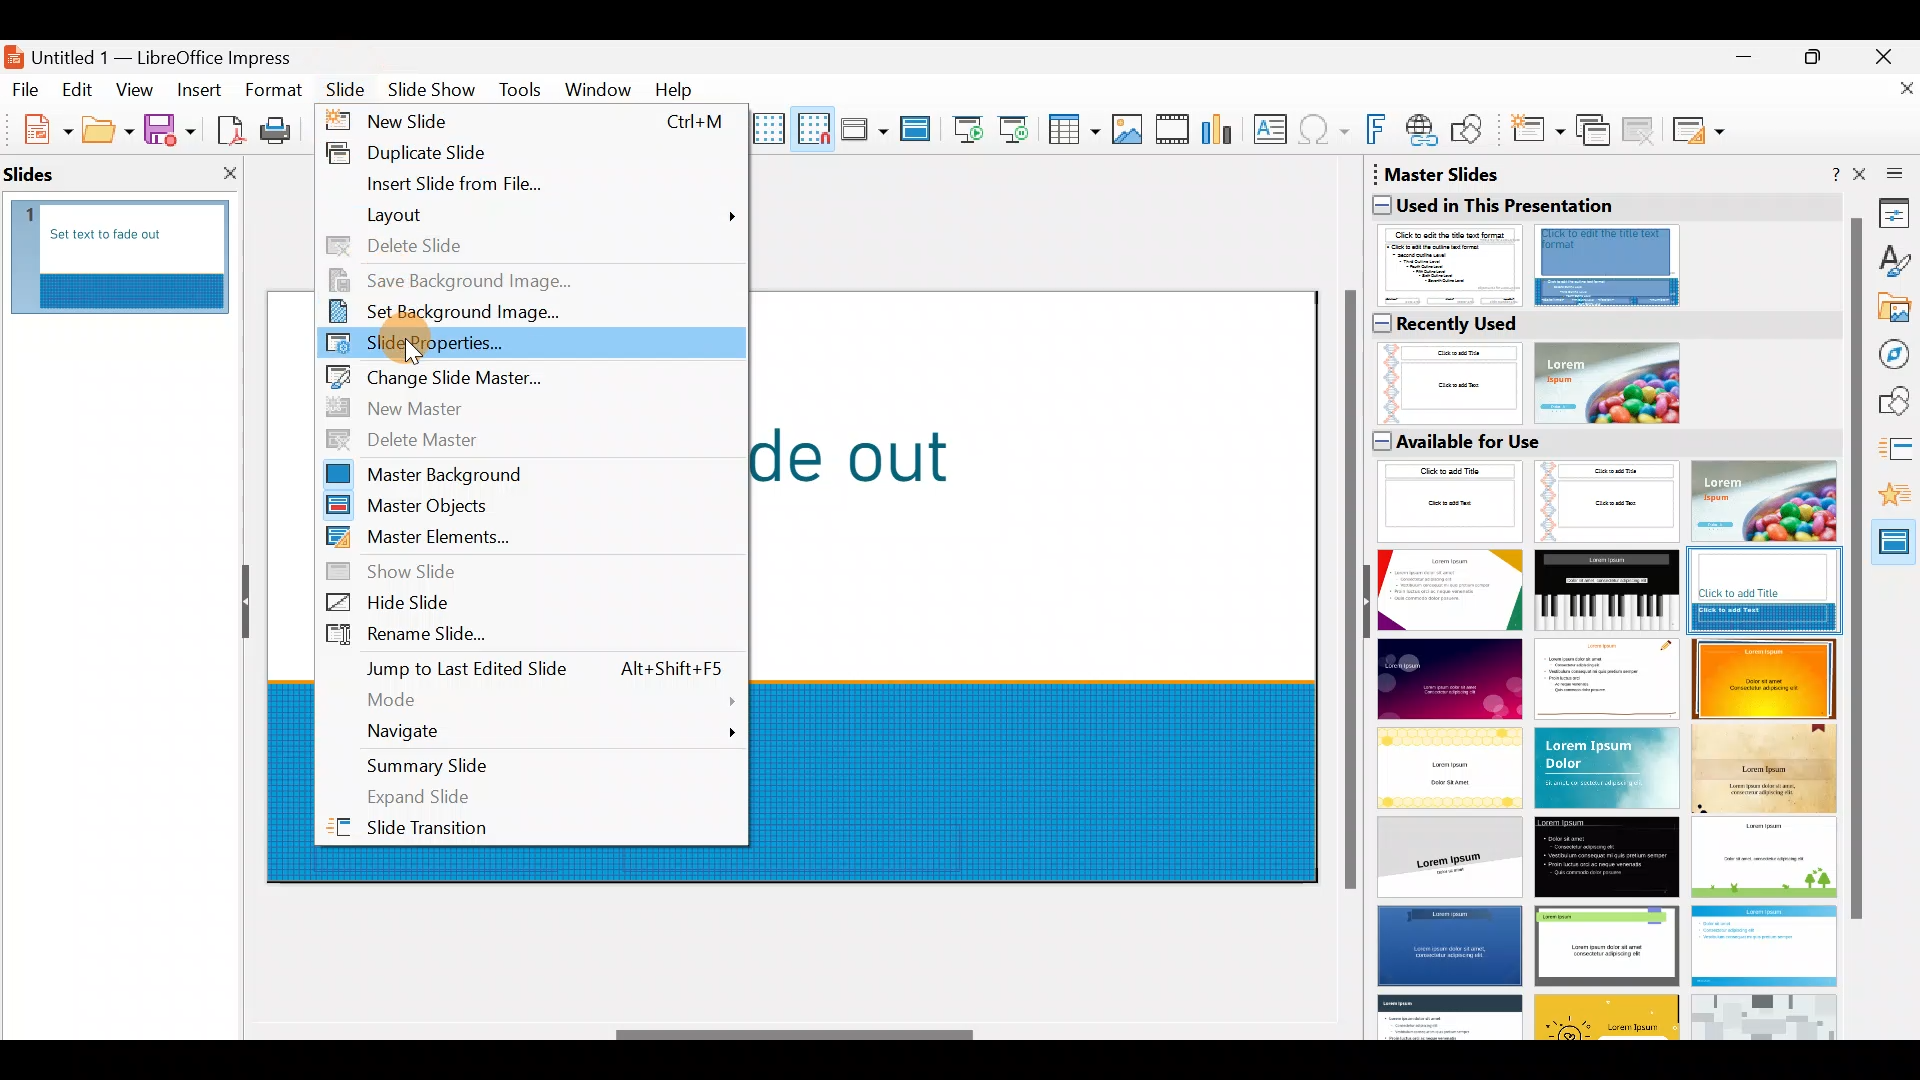 The image size is (1920, 1080). What do you see at coordinates (1222, 131) in the screenshot?
I see `Insert chart` at bounding box center [1222, 131].